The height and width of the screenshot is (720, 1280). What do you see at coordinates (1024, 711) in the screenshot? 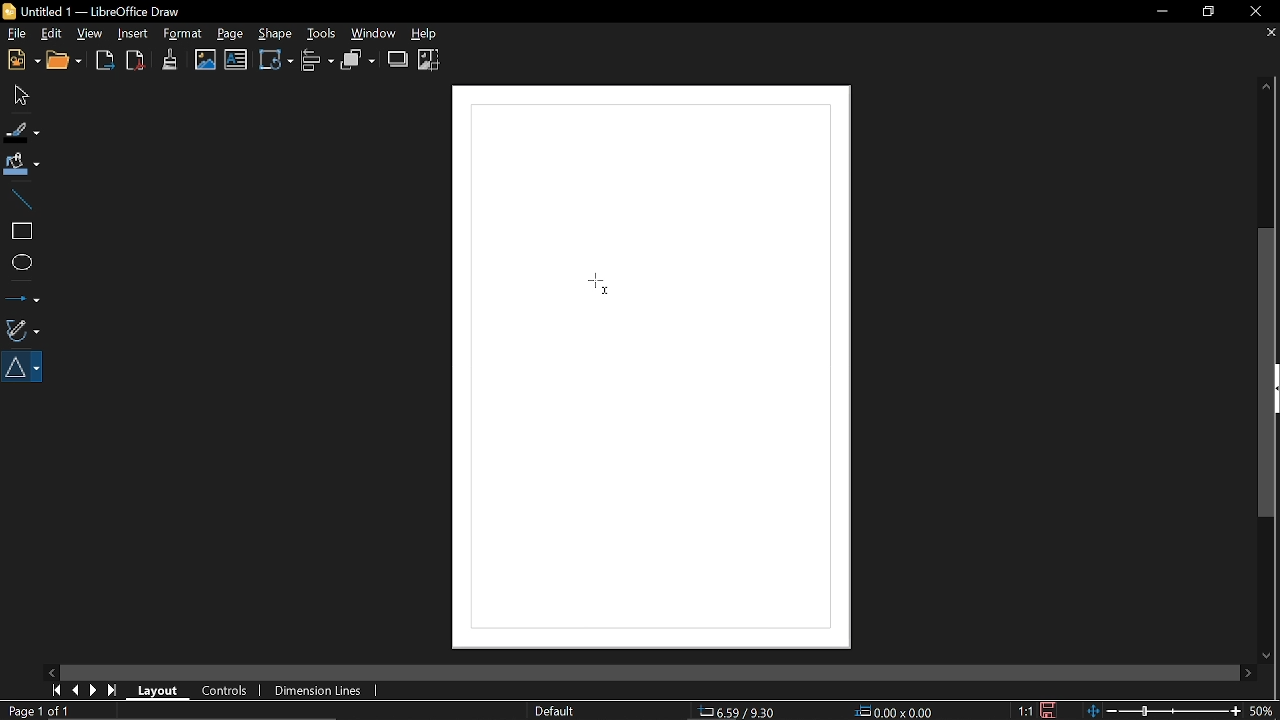
I see `Scaling factor` at bounding box center [1024, 711].